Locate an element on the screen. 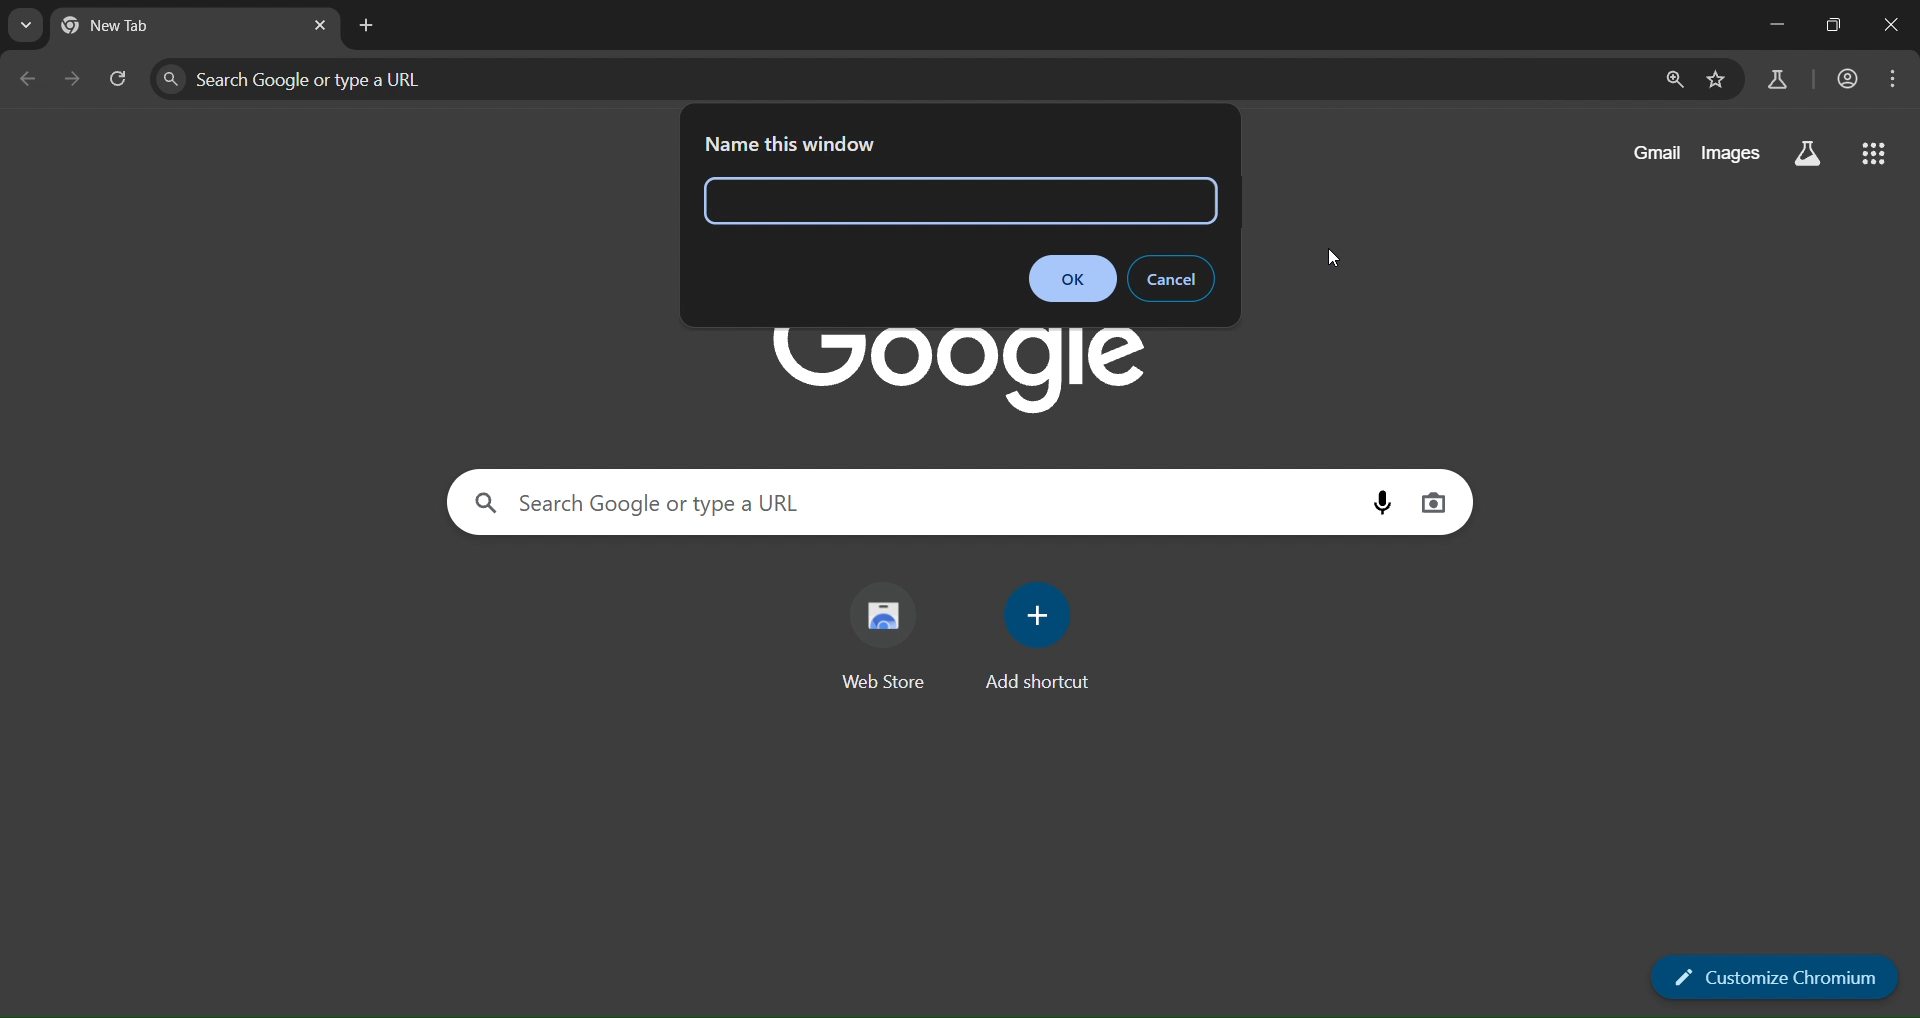  minimize is located at coordinates (1772, 24).